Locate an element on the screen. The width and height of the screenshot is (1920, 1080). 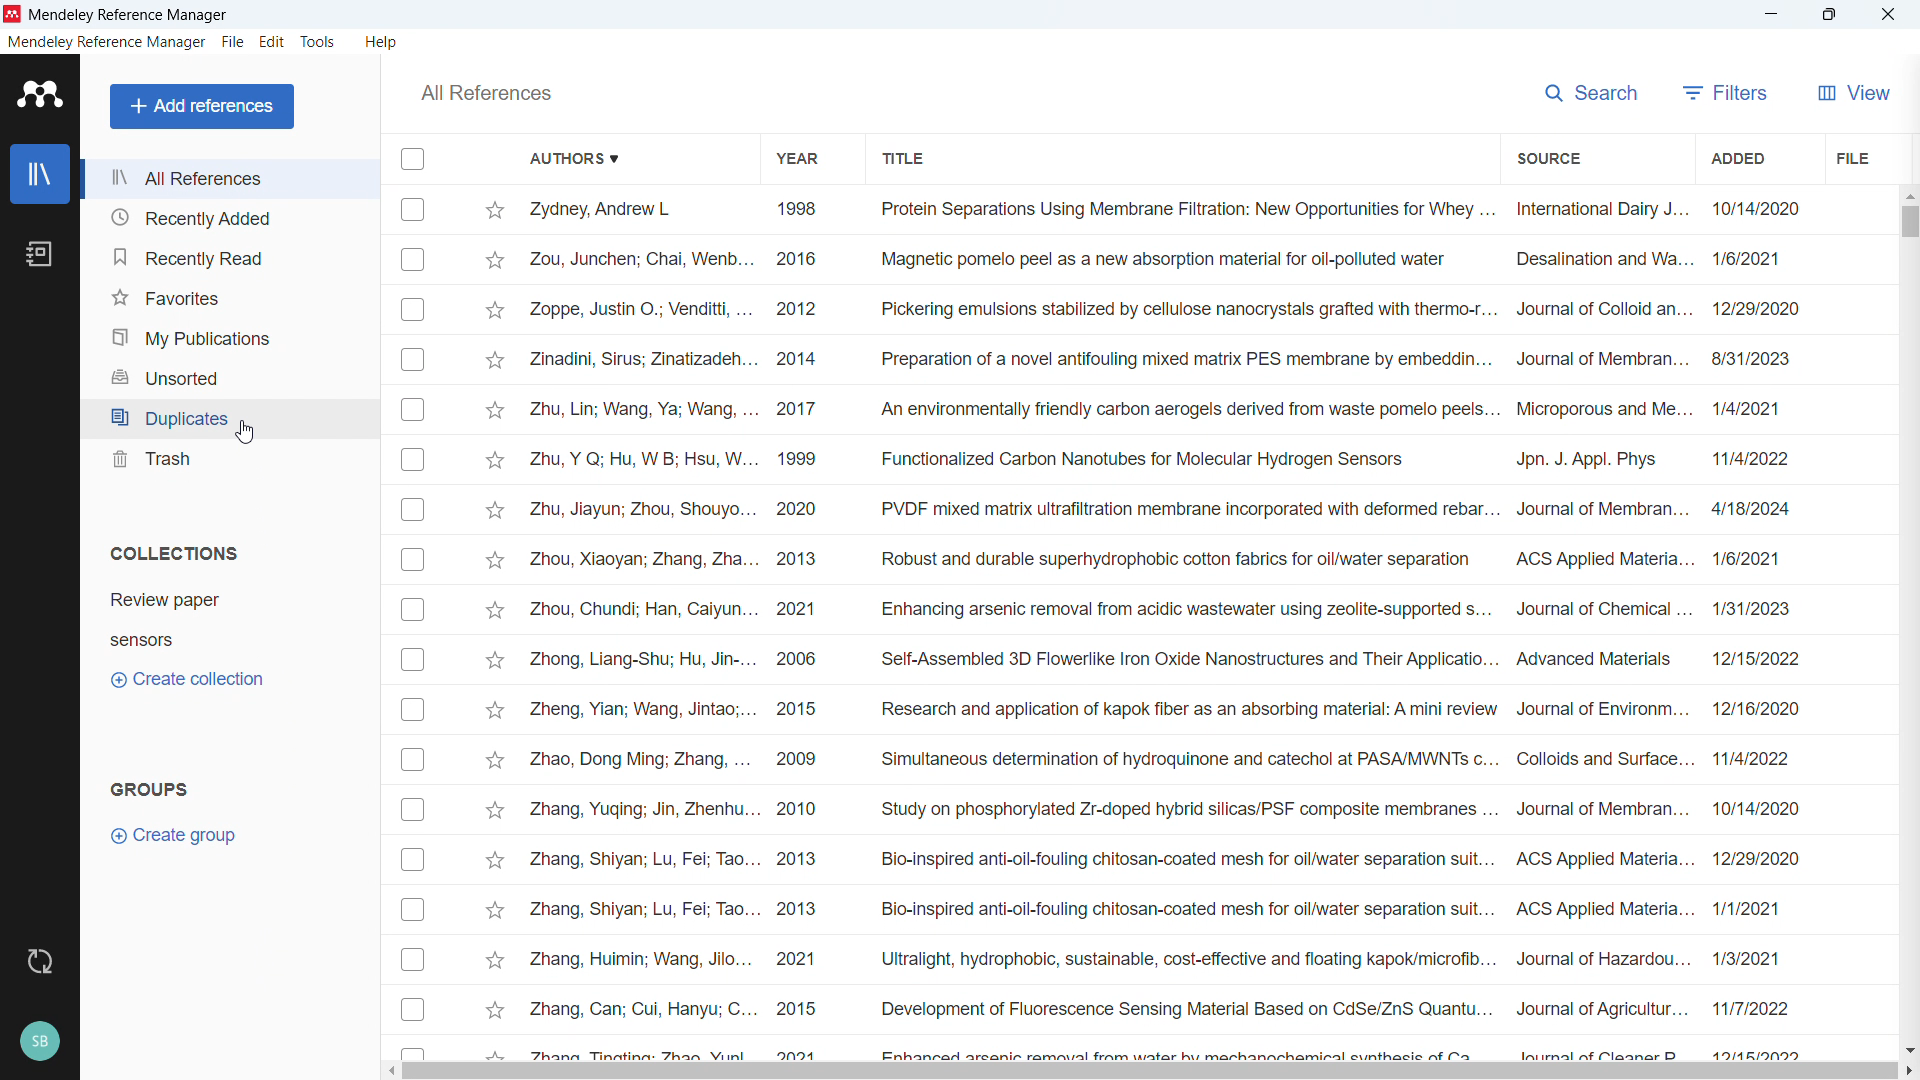
View  is located at coordinates (1856, 92).